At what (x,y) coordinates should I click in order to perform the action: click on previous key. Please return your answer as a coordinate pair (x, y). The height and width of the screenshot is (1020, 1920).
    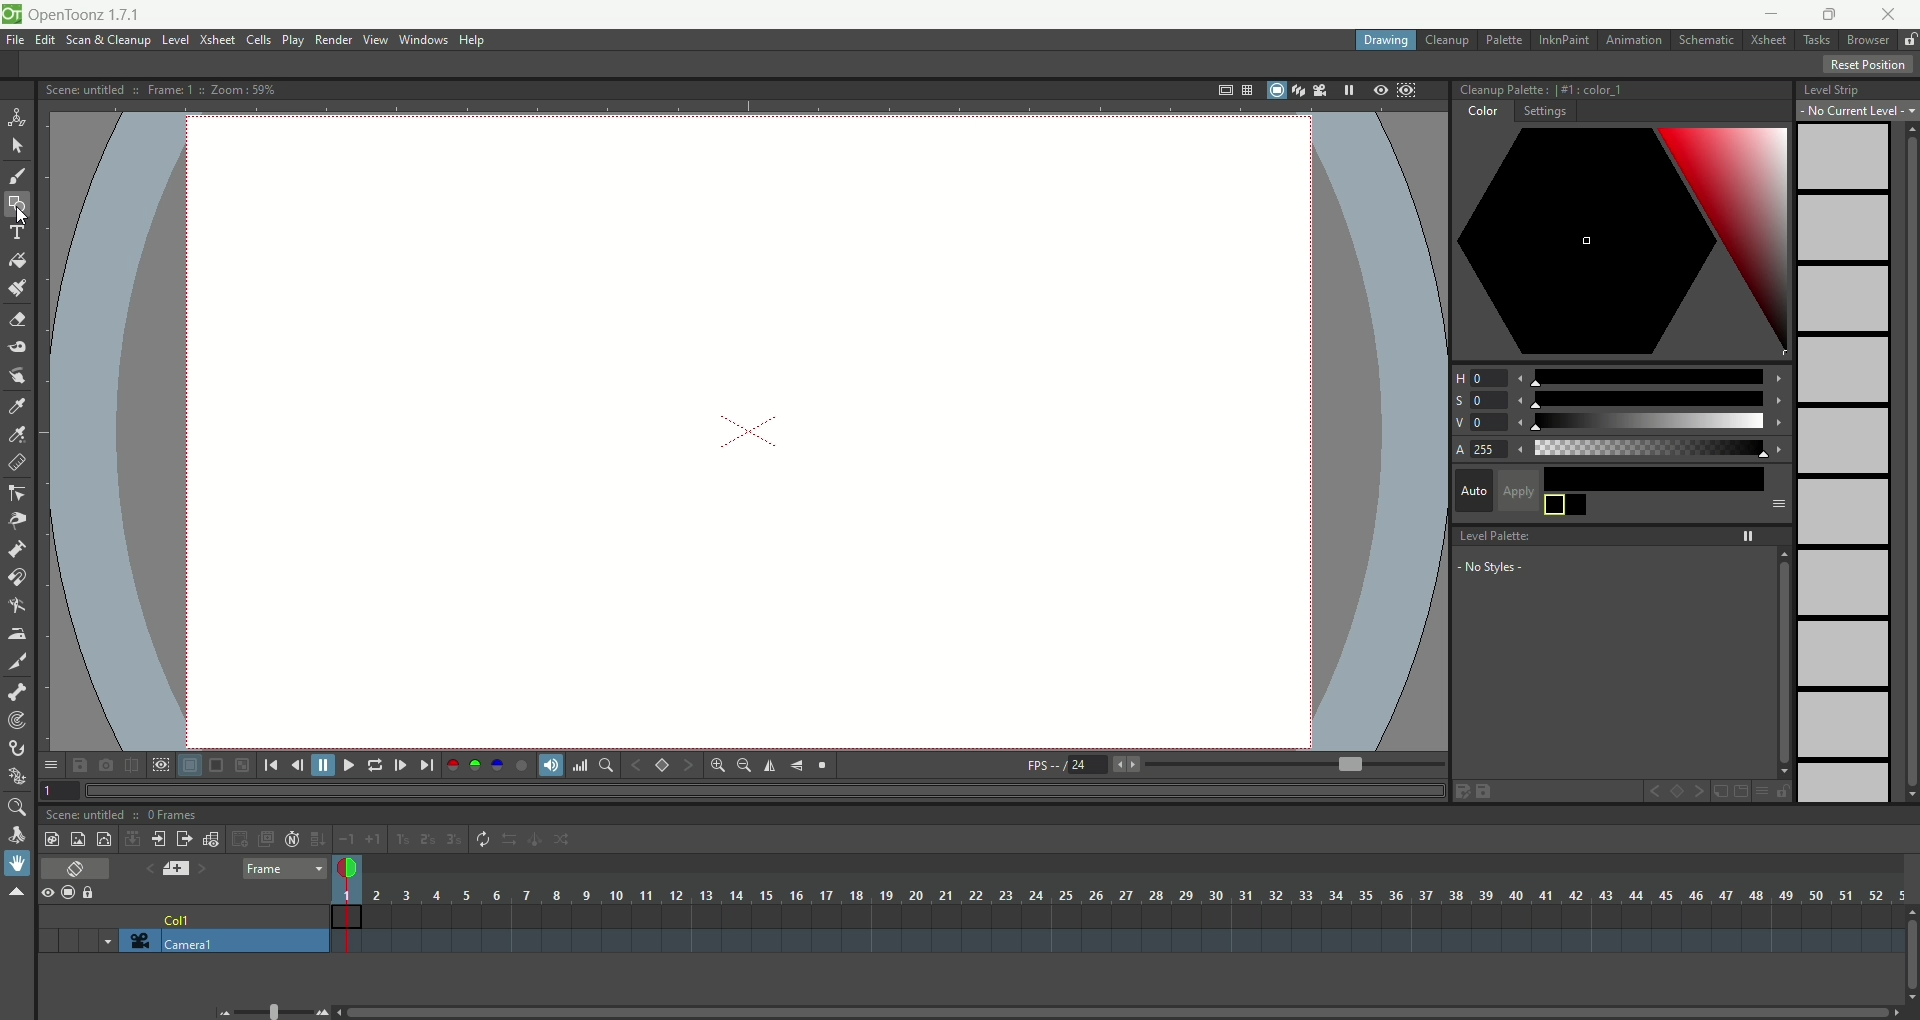
    Looking at the image, I should click on (1654, 794).